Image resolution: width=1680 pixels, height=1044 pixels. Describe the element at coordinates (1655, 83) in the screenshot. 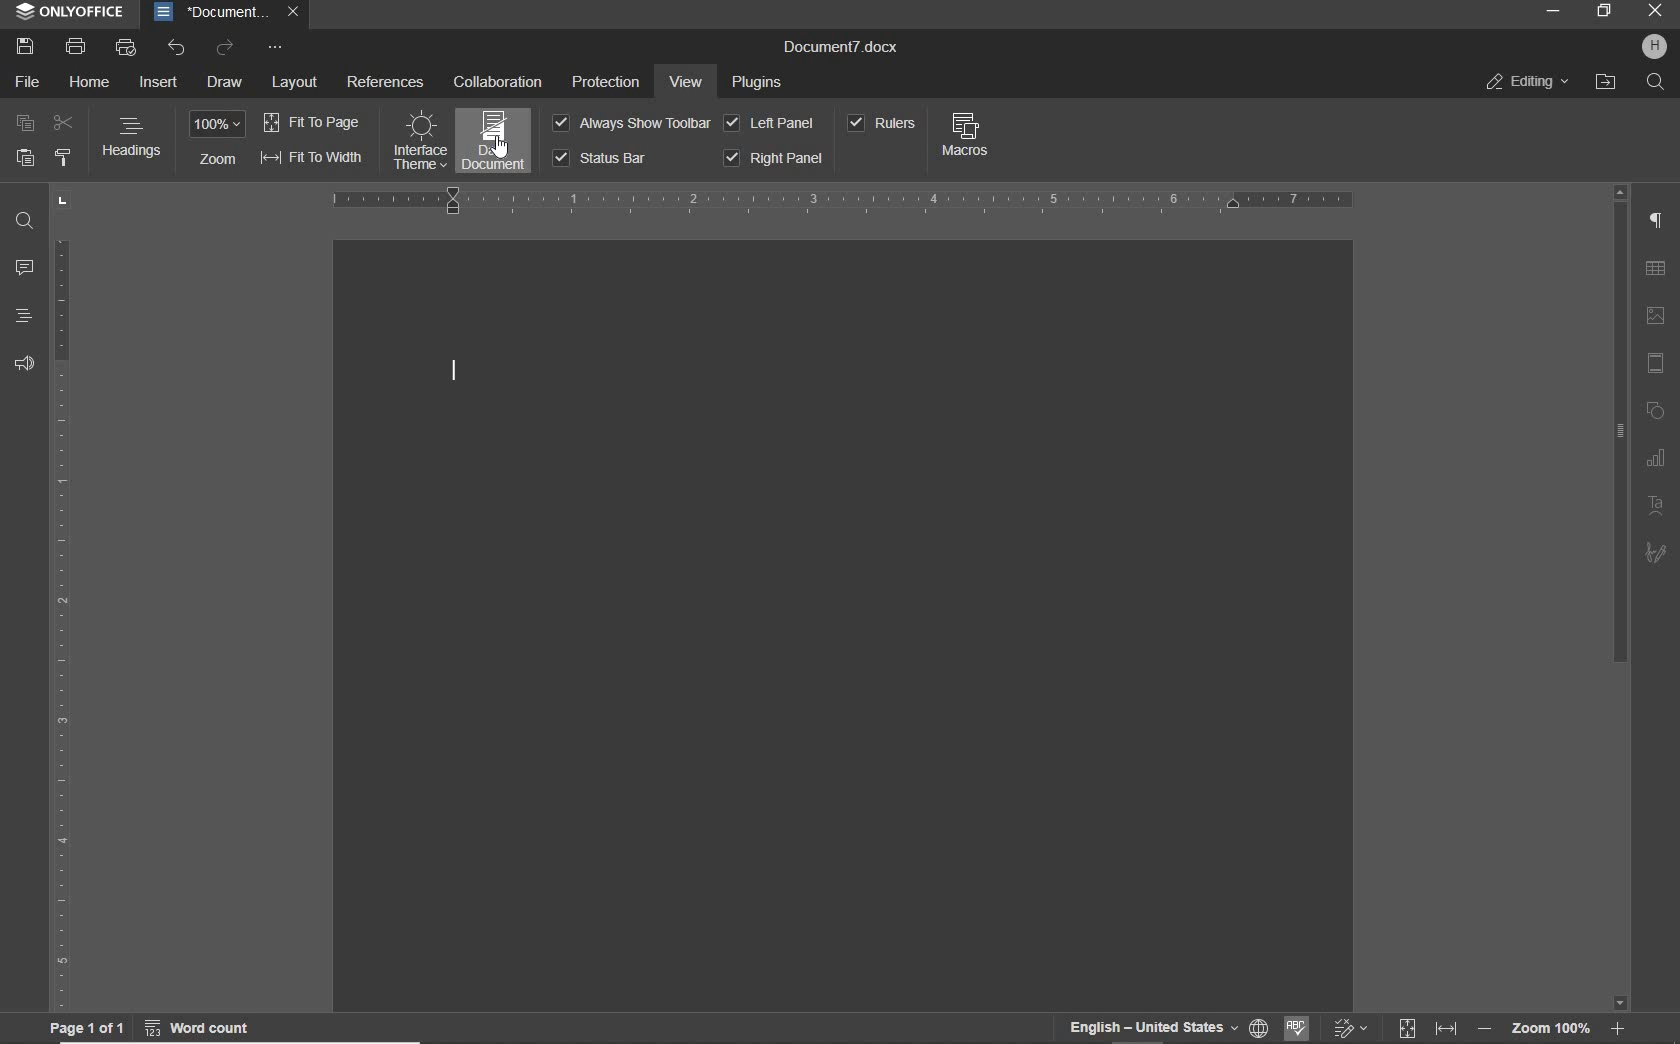

I see `FIND` at that location.